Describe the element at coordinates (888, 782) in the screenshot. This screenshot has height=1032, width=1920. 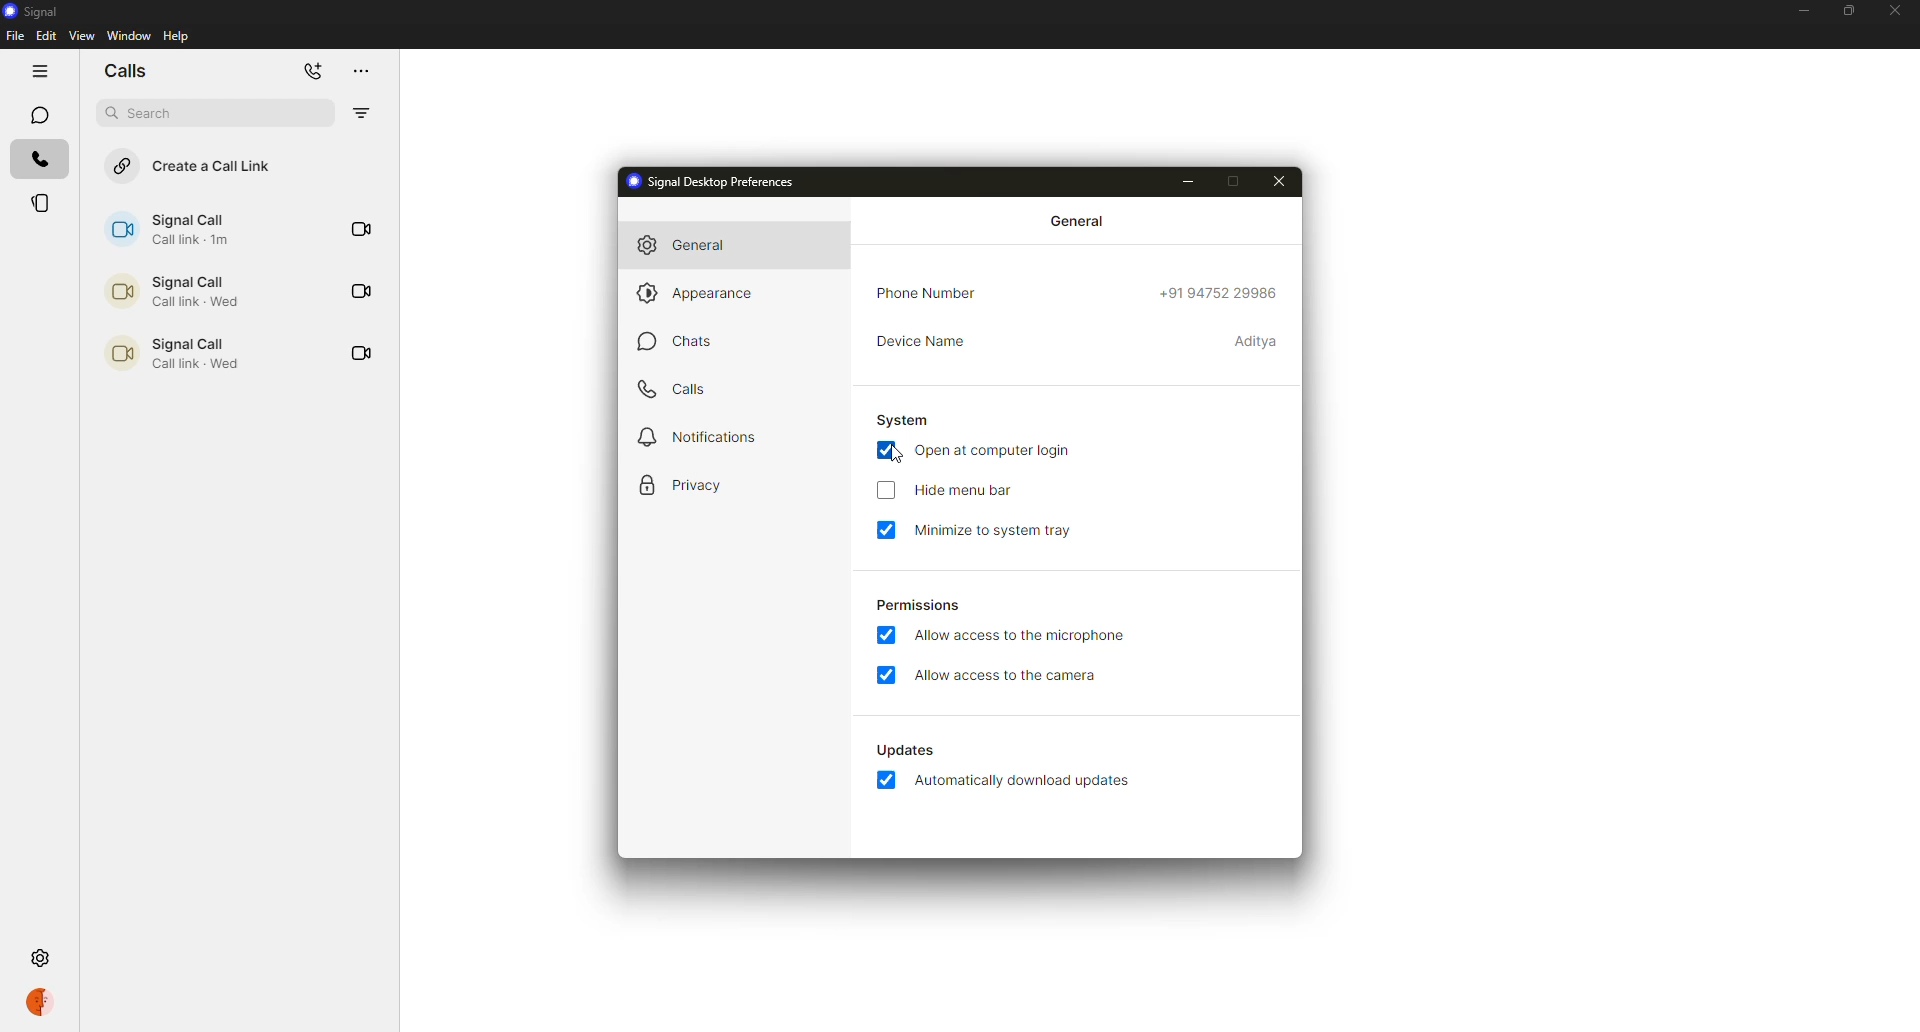
I see `enabled` at that location.